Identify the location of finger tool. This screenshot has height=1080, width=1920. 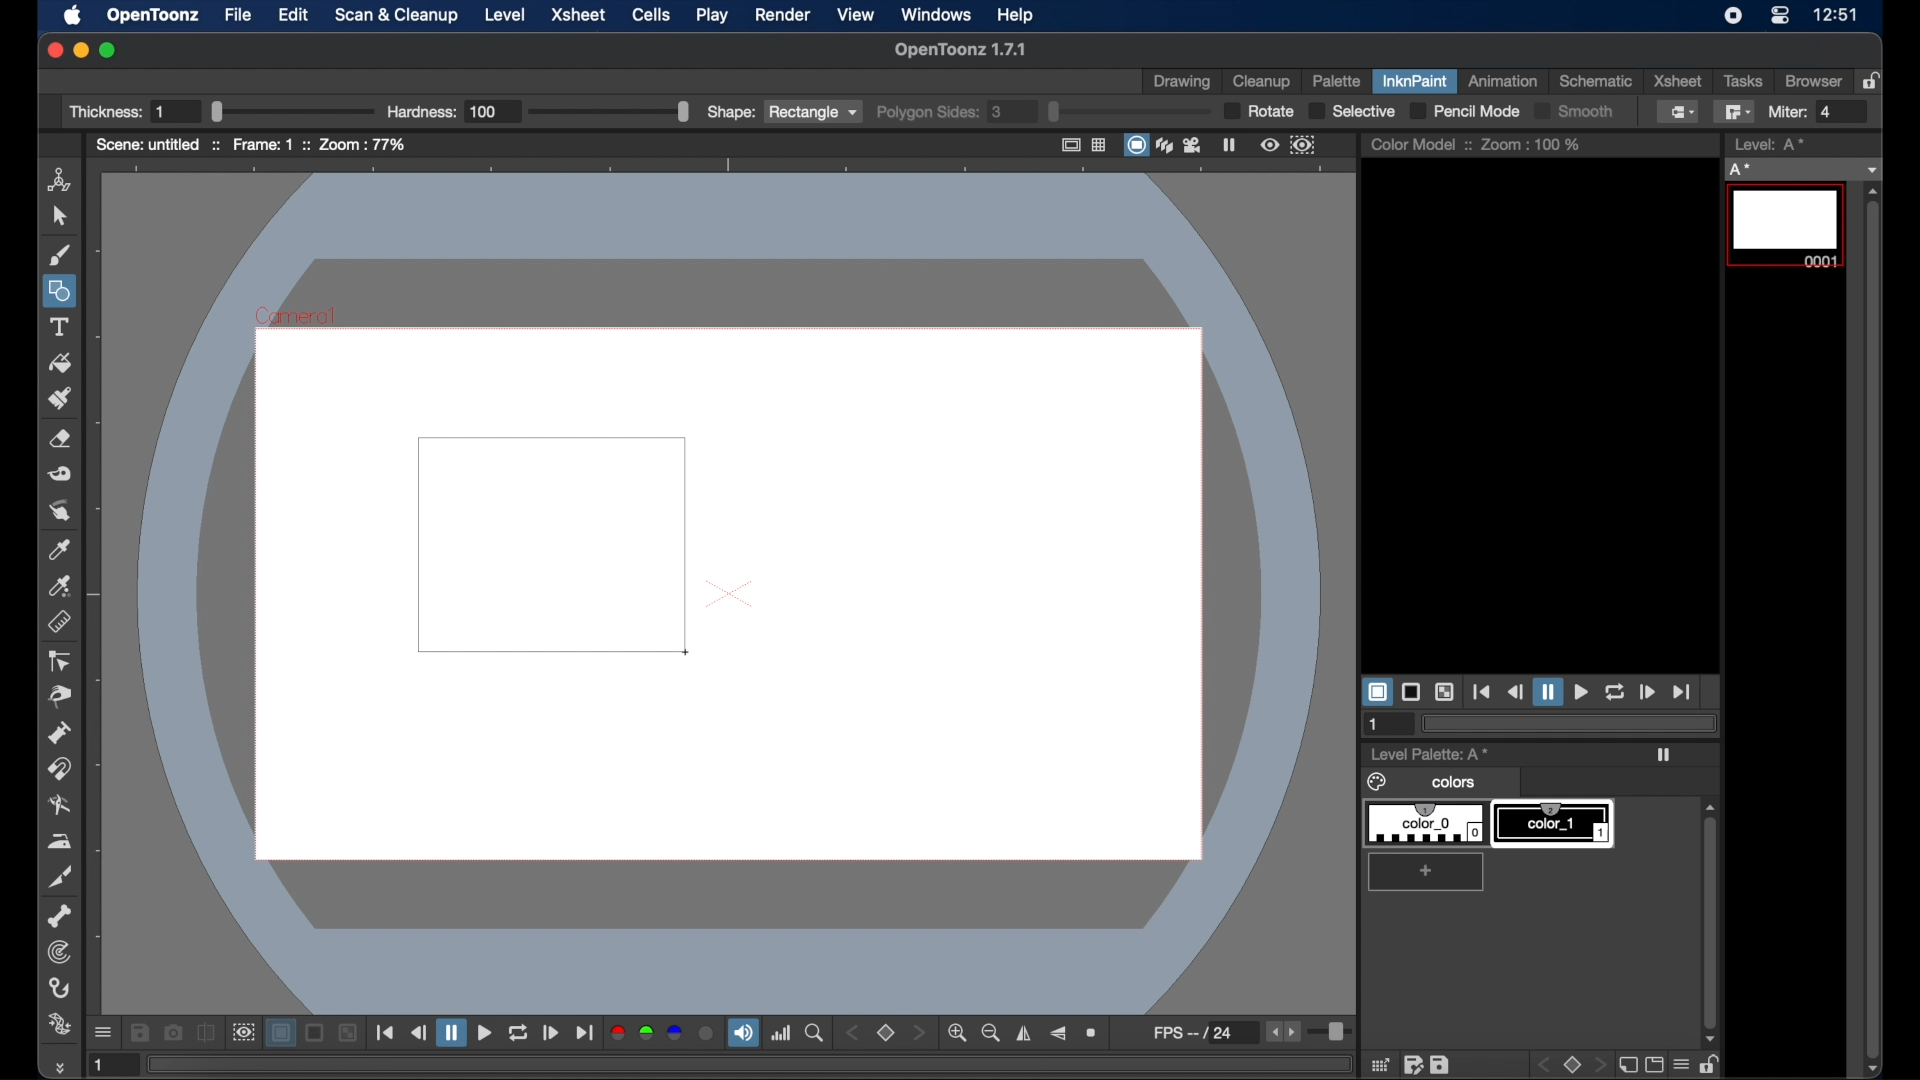
(60, 511).